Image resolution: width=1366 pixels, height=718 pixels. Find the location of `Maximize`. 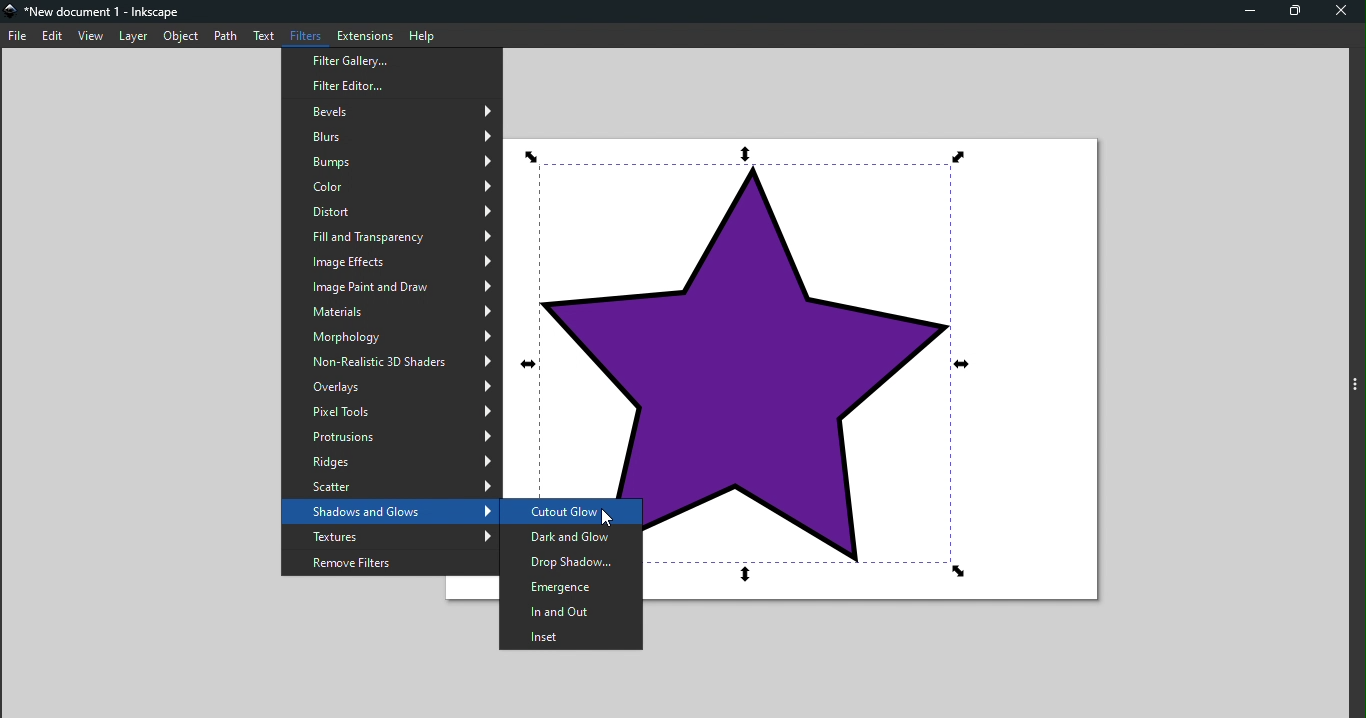

Maximize is located at coordinates (1301, 10).